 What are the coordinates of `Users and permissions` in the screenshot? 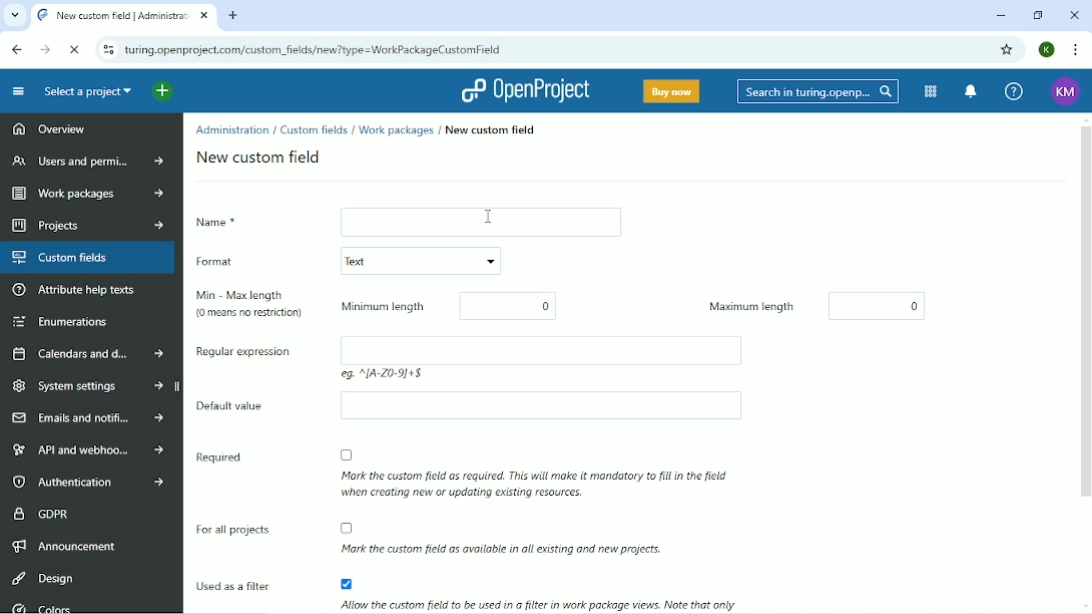 It's located at (88, 161).